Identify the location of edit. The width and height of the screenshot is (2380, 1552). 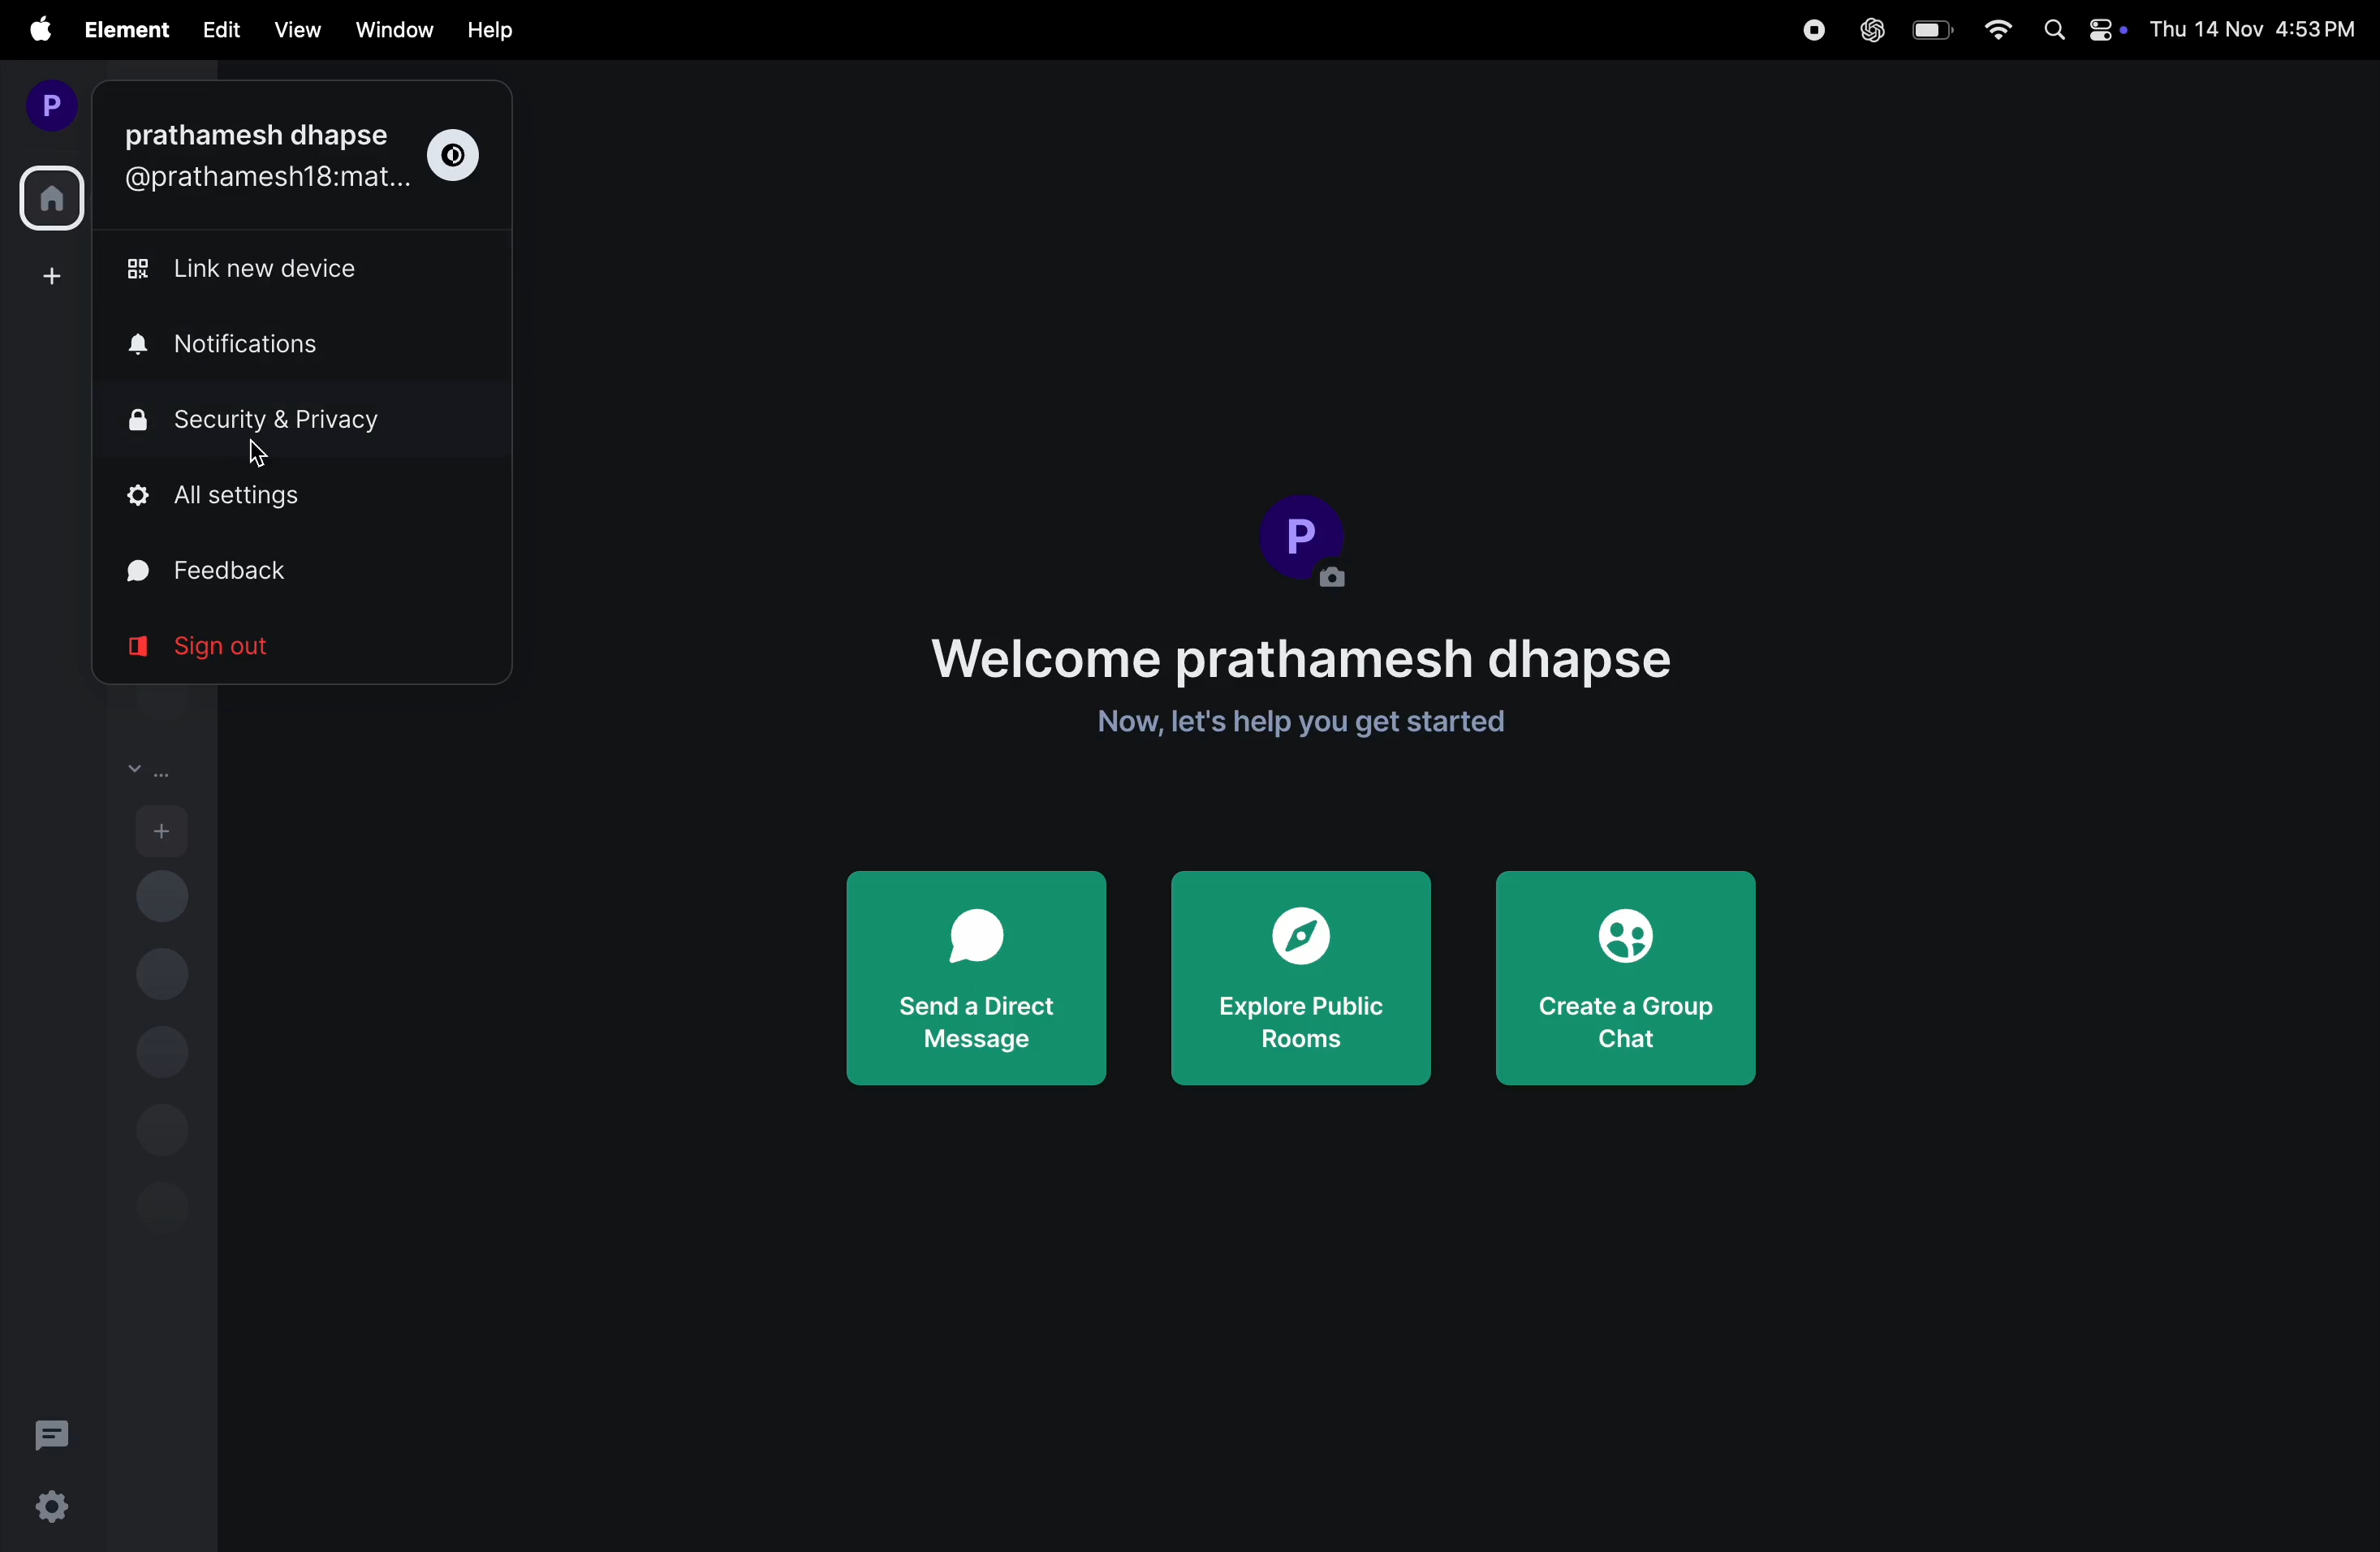
(215, 33).